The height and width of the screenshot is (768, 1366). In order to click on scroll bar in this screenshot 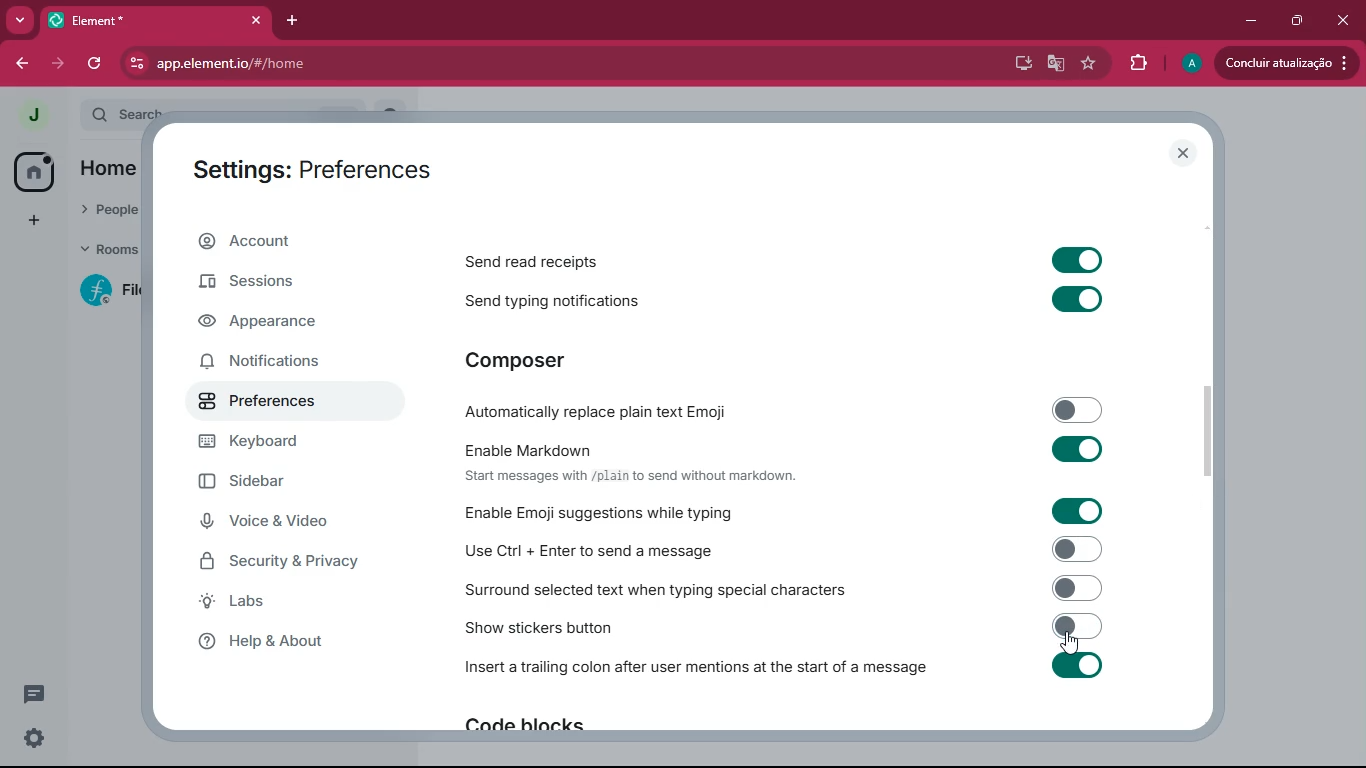, I will do `click(1212, 433)`.